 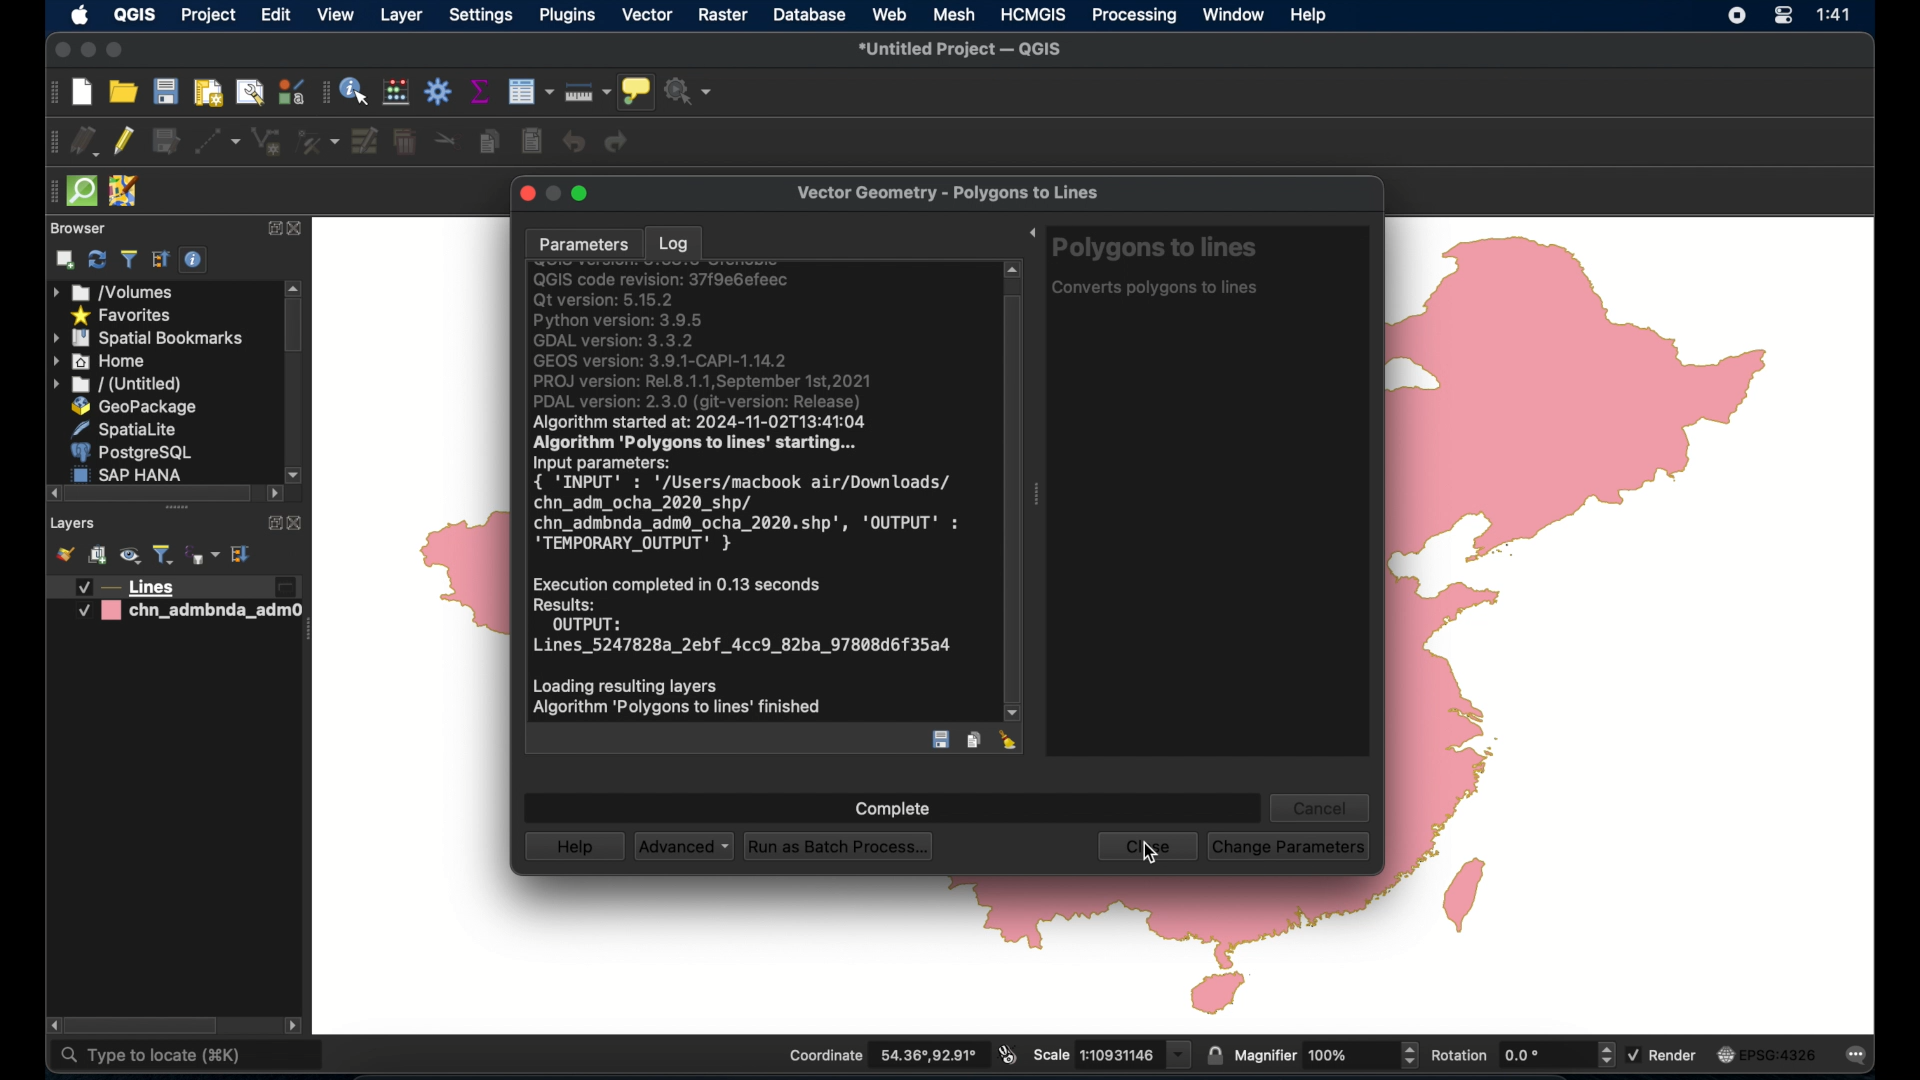 What do you see at coordinates (571, 845) in the screenshot?
I see `help` at bounding box center [571, 845].